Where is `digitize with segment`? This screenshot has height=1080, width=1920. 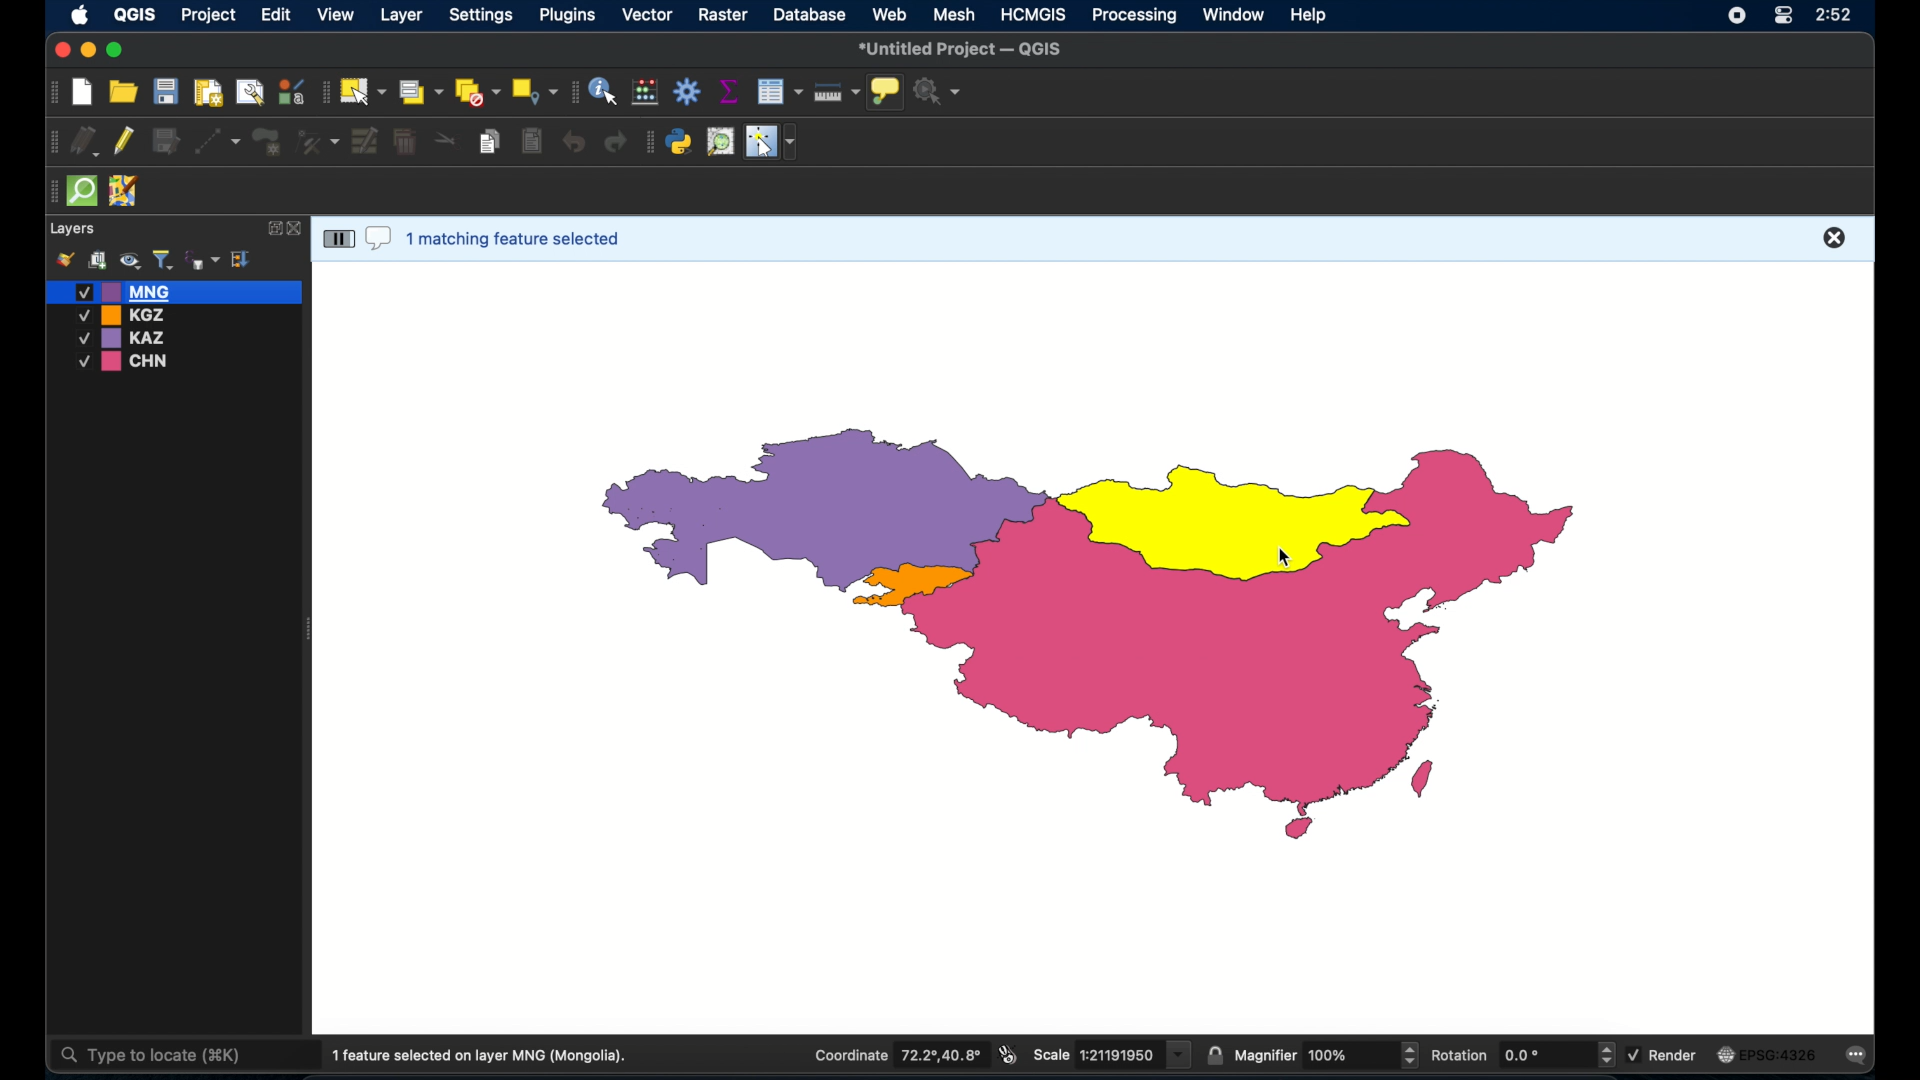 digitize with segment is located at coordinates (218, 140).